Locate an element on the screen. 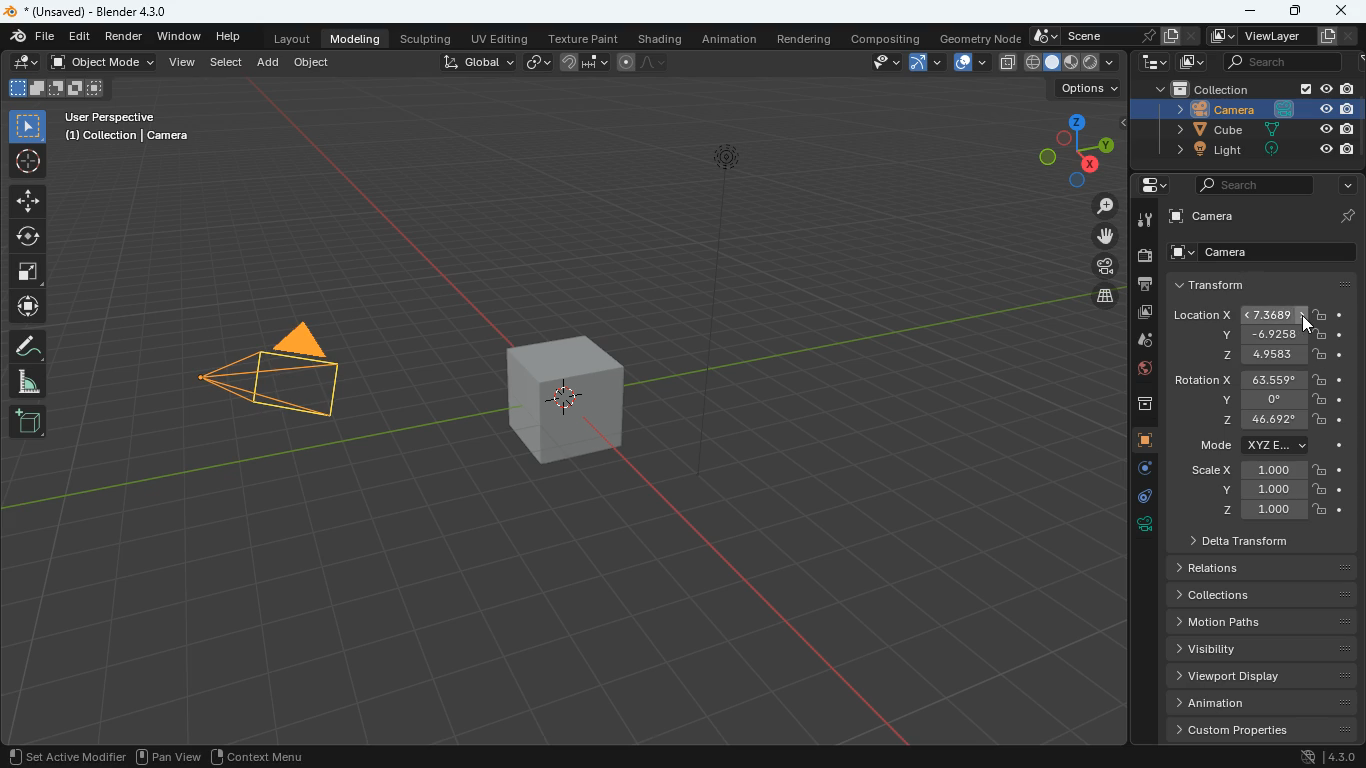  arc is located at coordinates (925, 64).